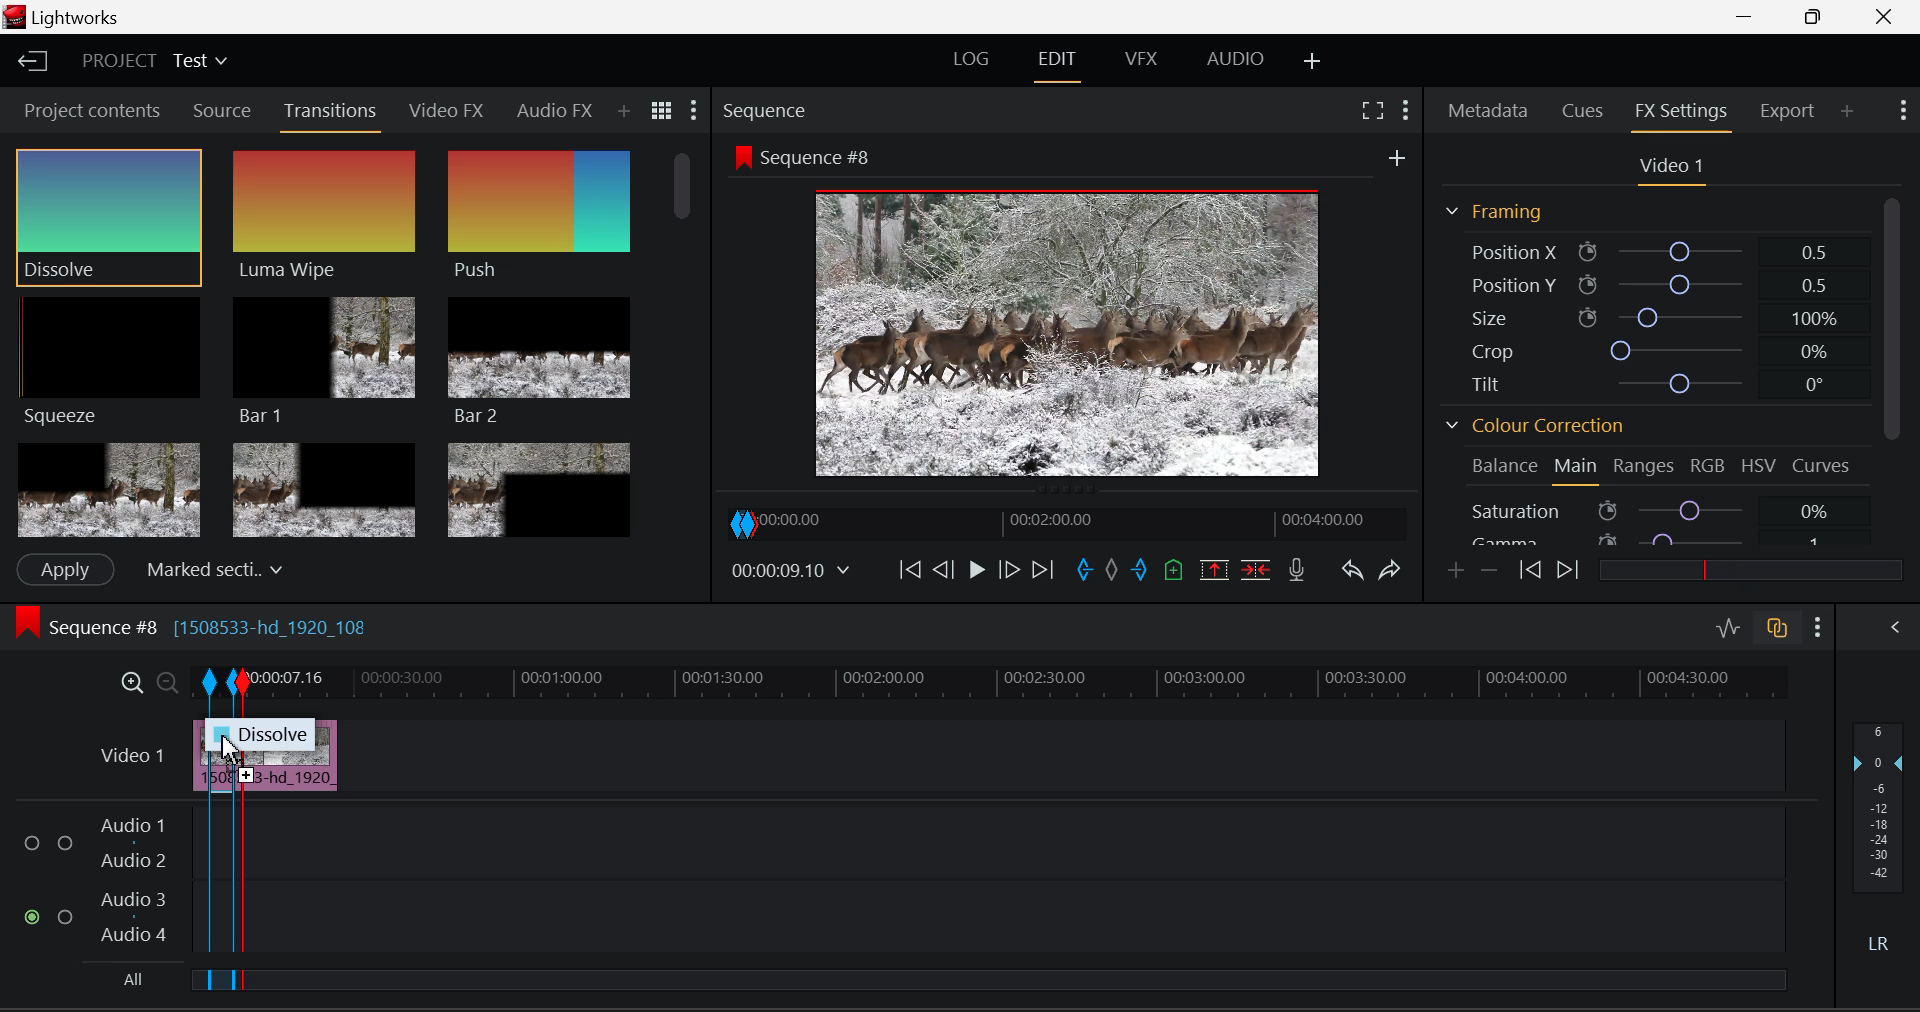  Describe the element at coordinates (110, 216) in the screenshot. I see `Cursor MOUSE_DOWN on Dissolve` at that location.